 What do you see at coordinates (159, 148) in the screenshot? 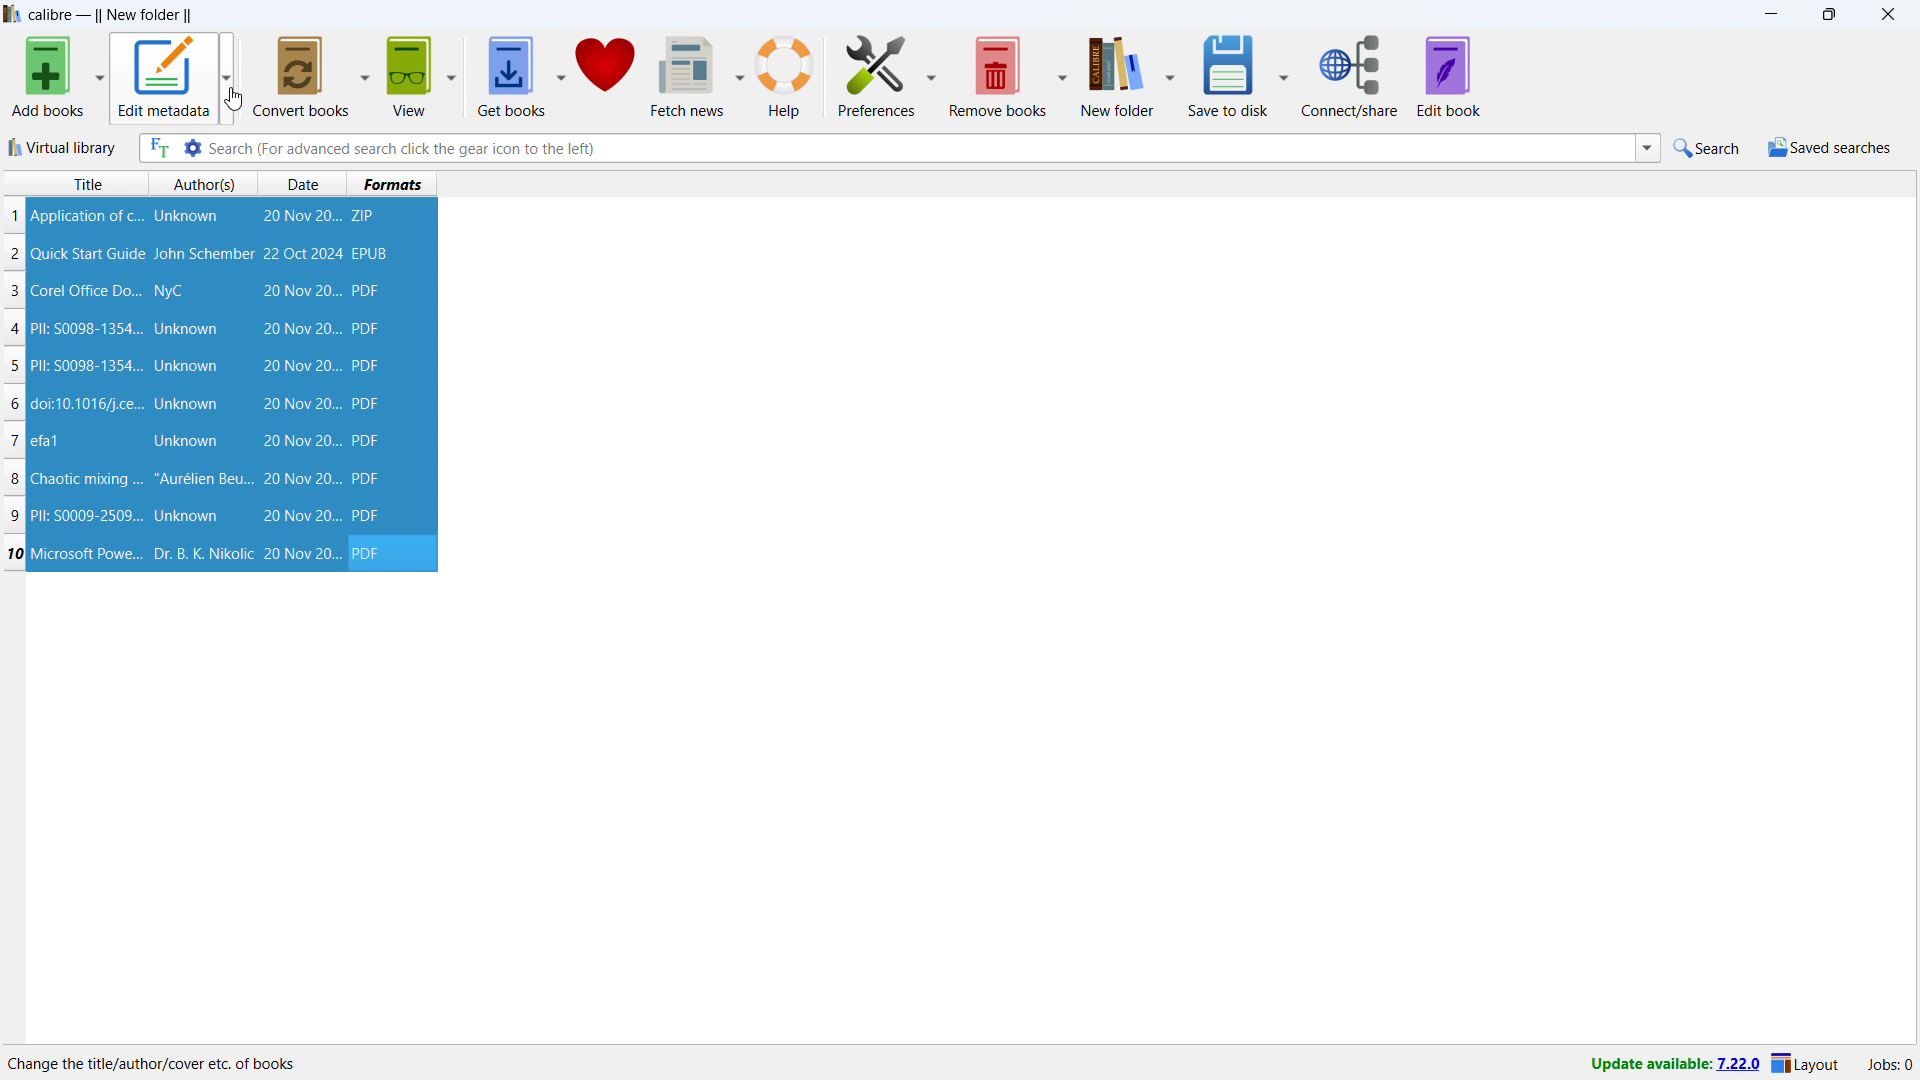
I see `search all text` at bounding box center [159, 148].